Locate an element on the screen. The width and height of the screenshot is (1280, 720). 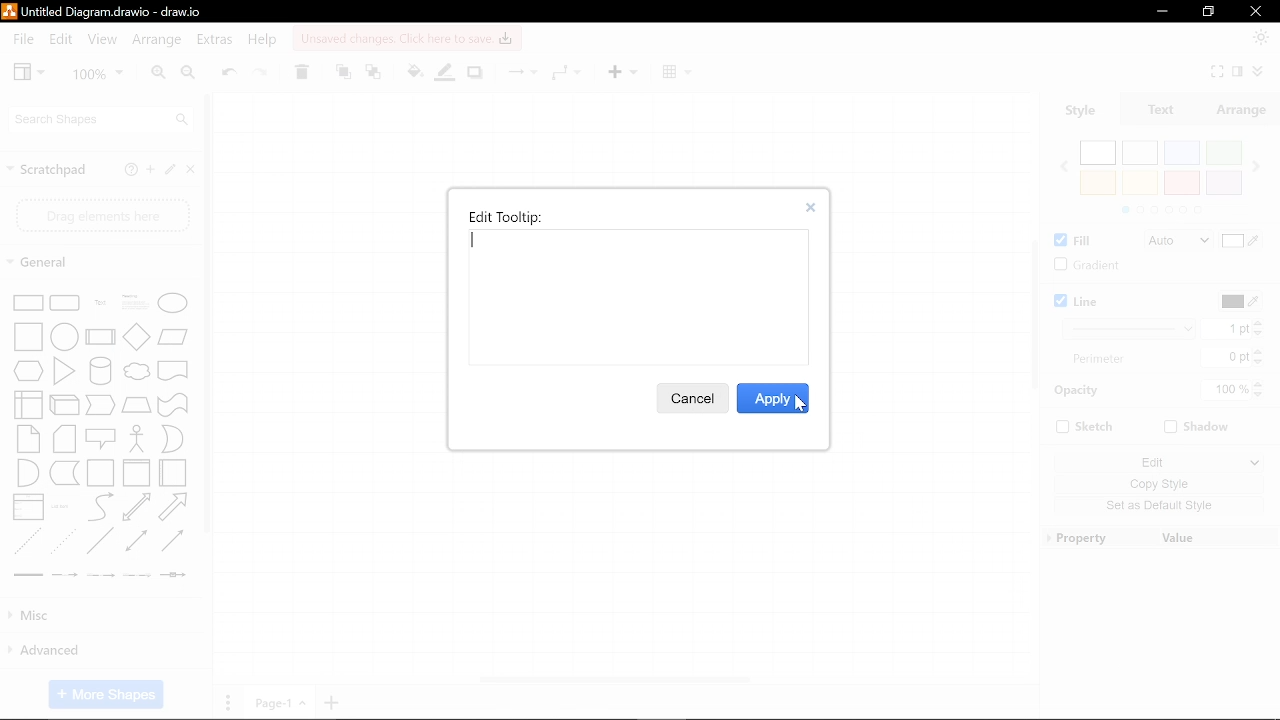
close is located at coordinates (807, 208).